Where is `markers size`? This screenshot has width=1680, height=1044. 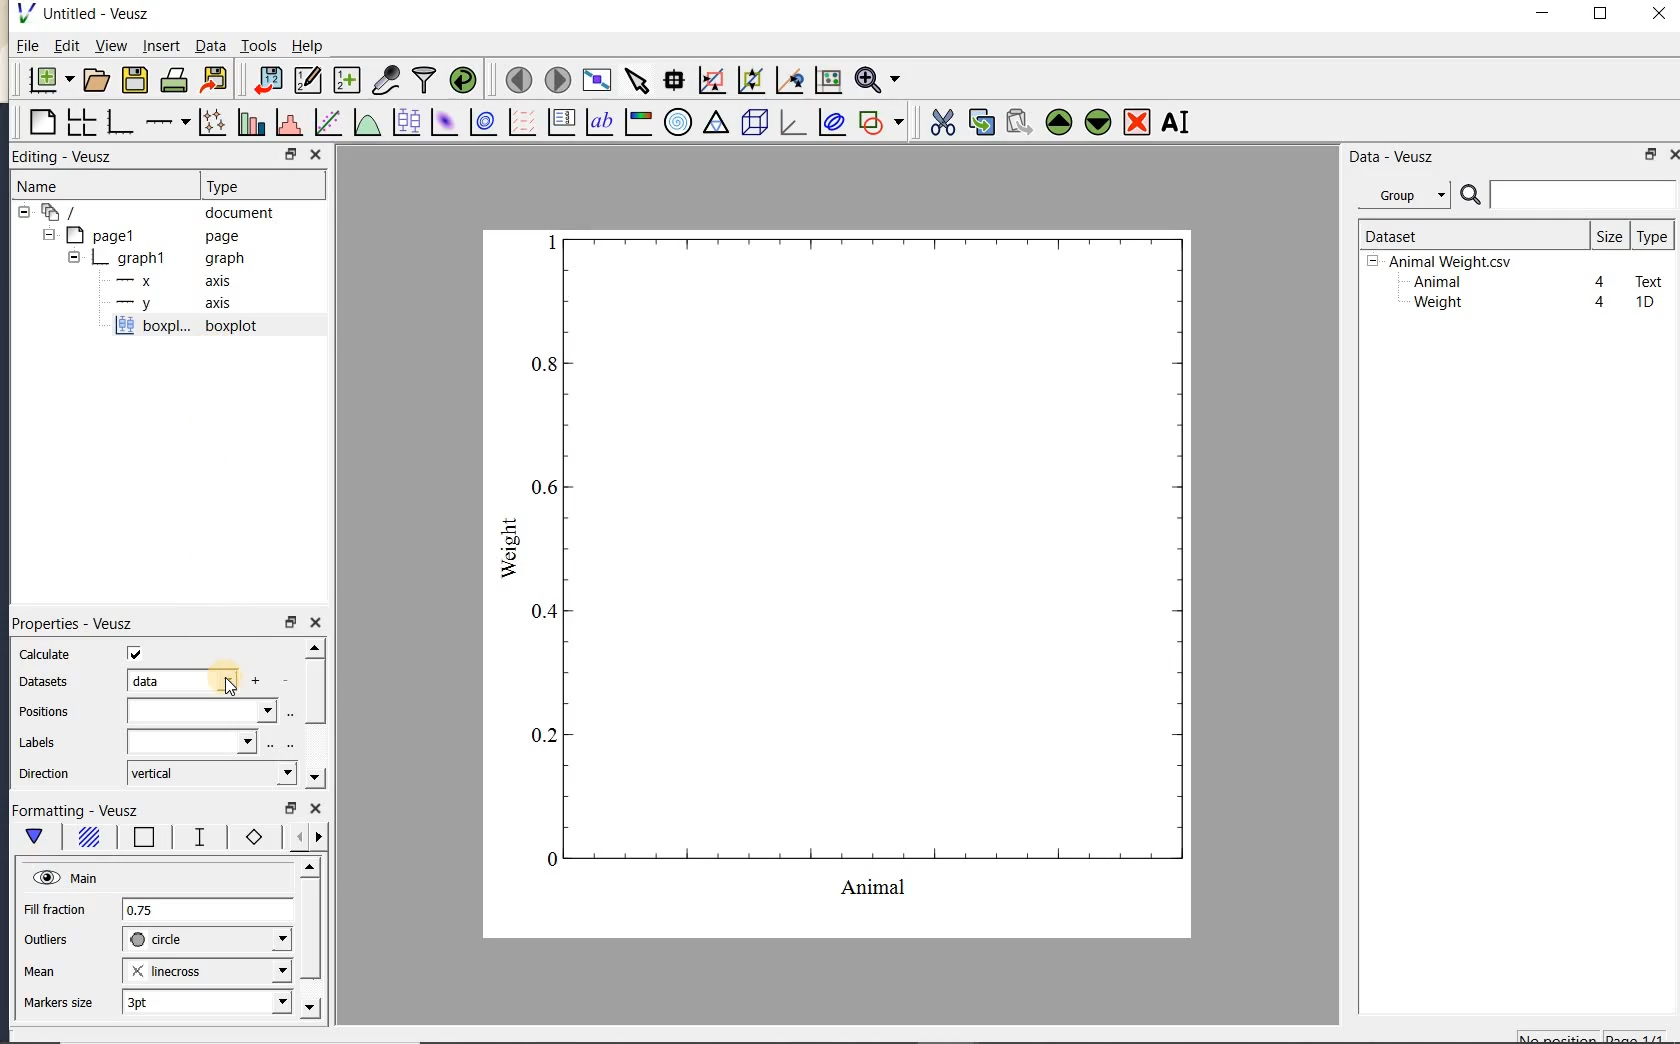
markers size is located at coordinates (61, 1003).